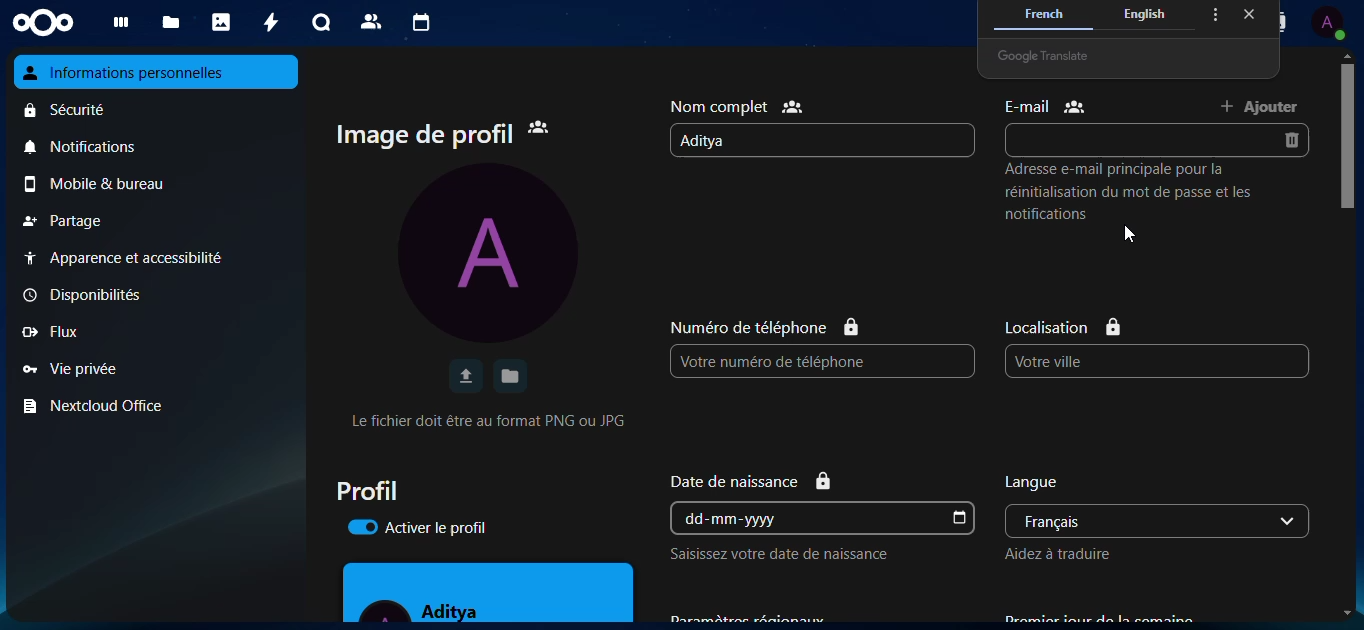 Image resolution: width=1364 pixels, height=630 pixels. What do you see at coordinates (50, 22) in the screenshot?
I see `next cloud` at bounding box center [50, 22].